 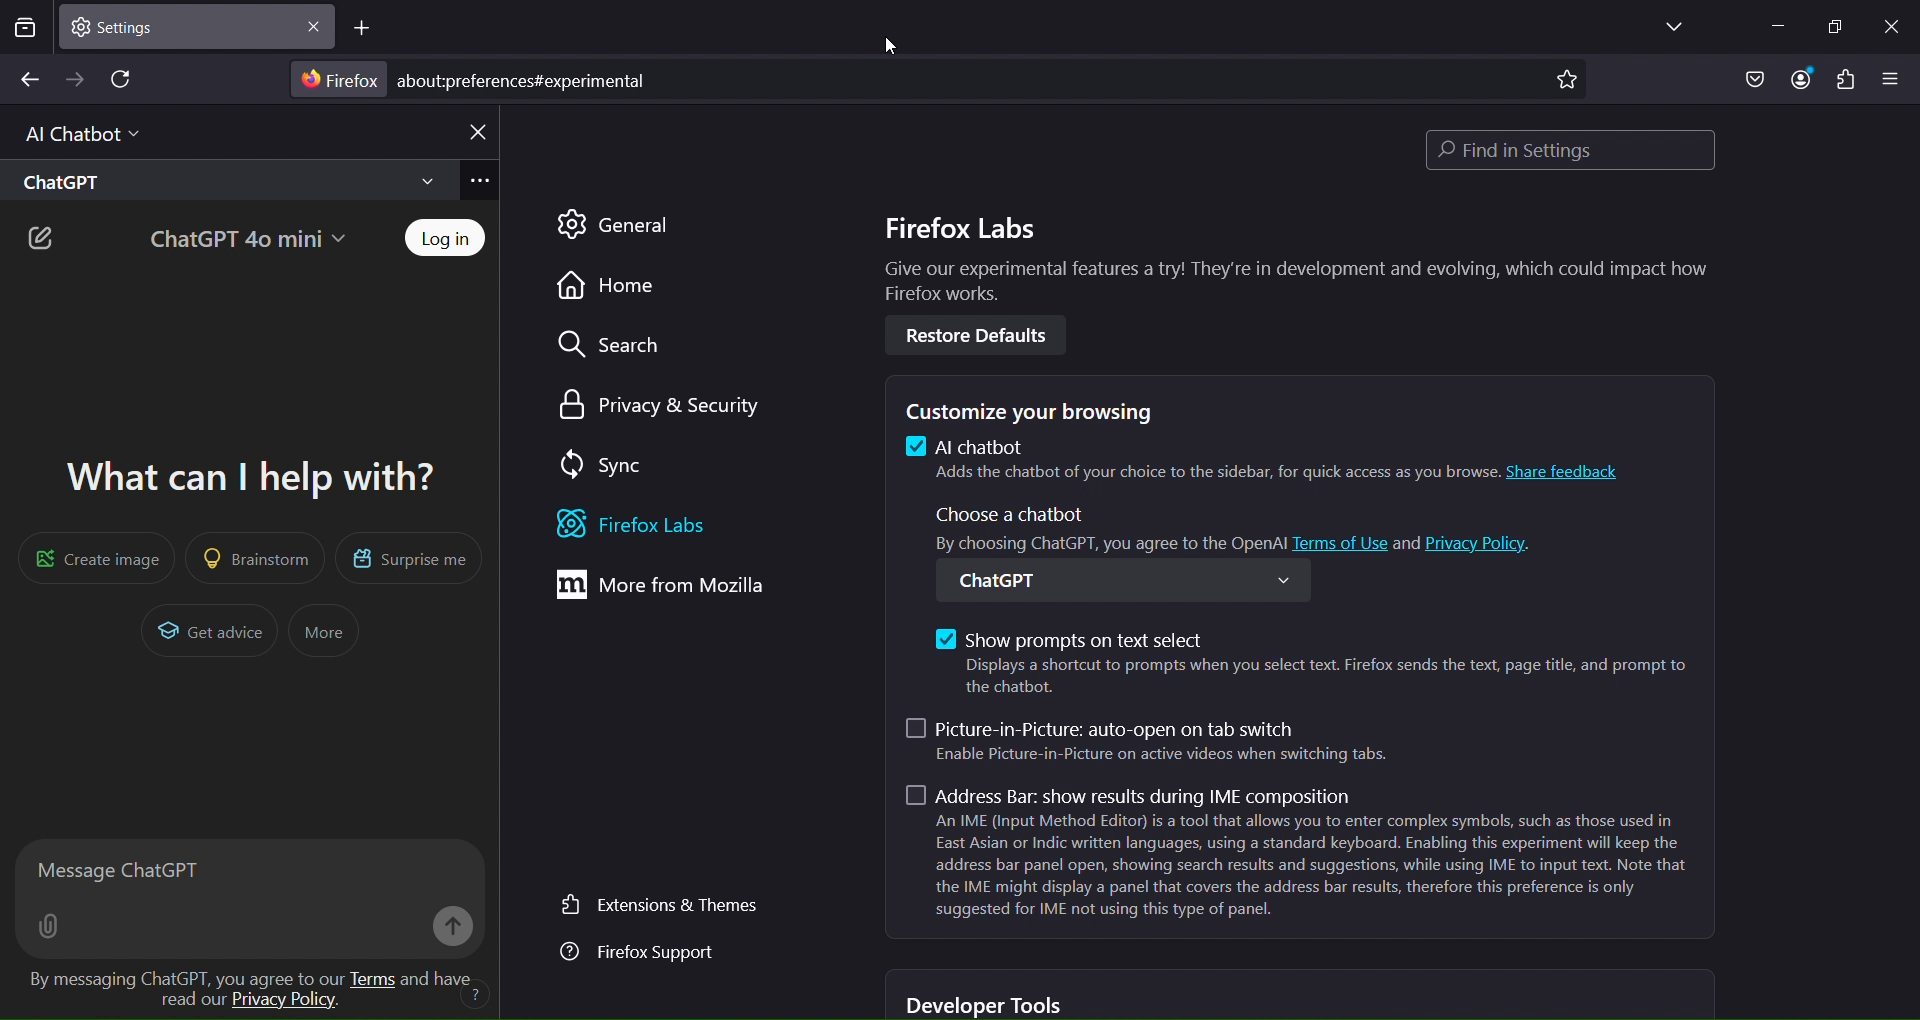 What do you see at coordinates (132, 26) in the screenshot?
I see `current tab` at bounding box center [132, 26].